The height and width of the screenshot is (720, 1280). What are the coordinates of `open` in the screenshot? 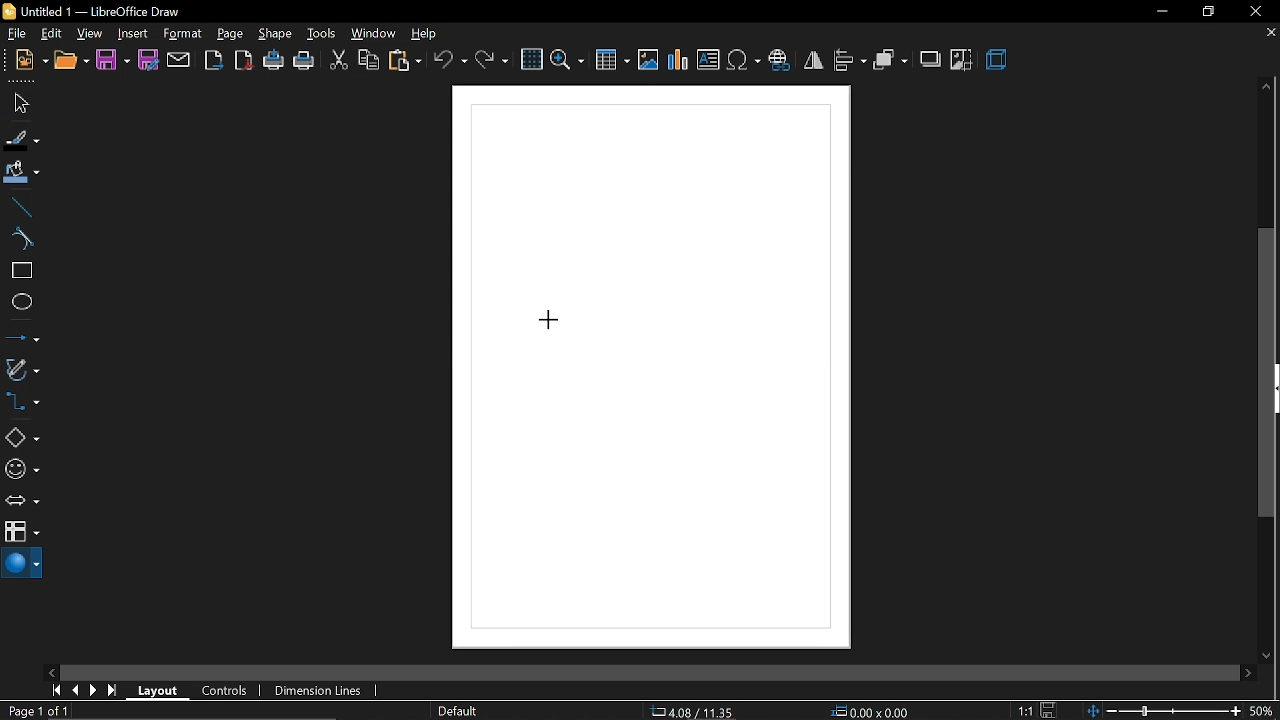 It's located at (70, 60).